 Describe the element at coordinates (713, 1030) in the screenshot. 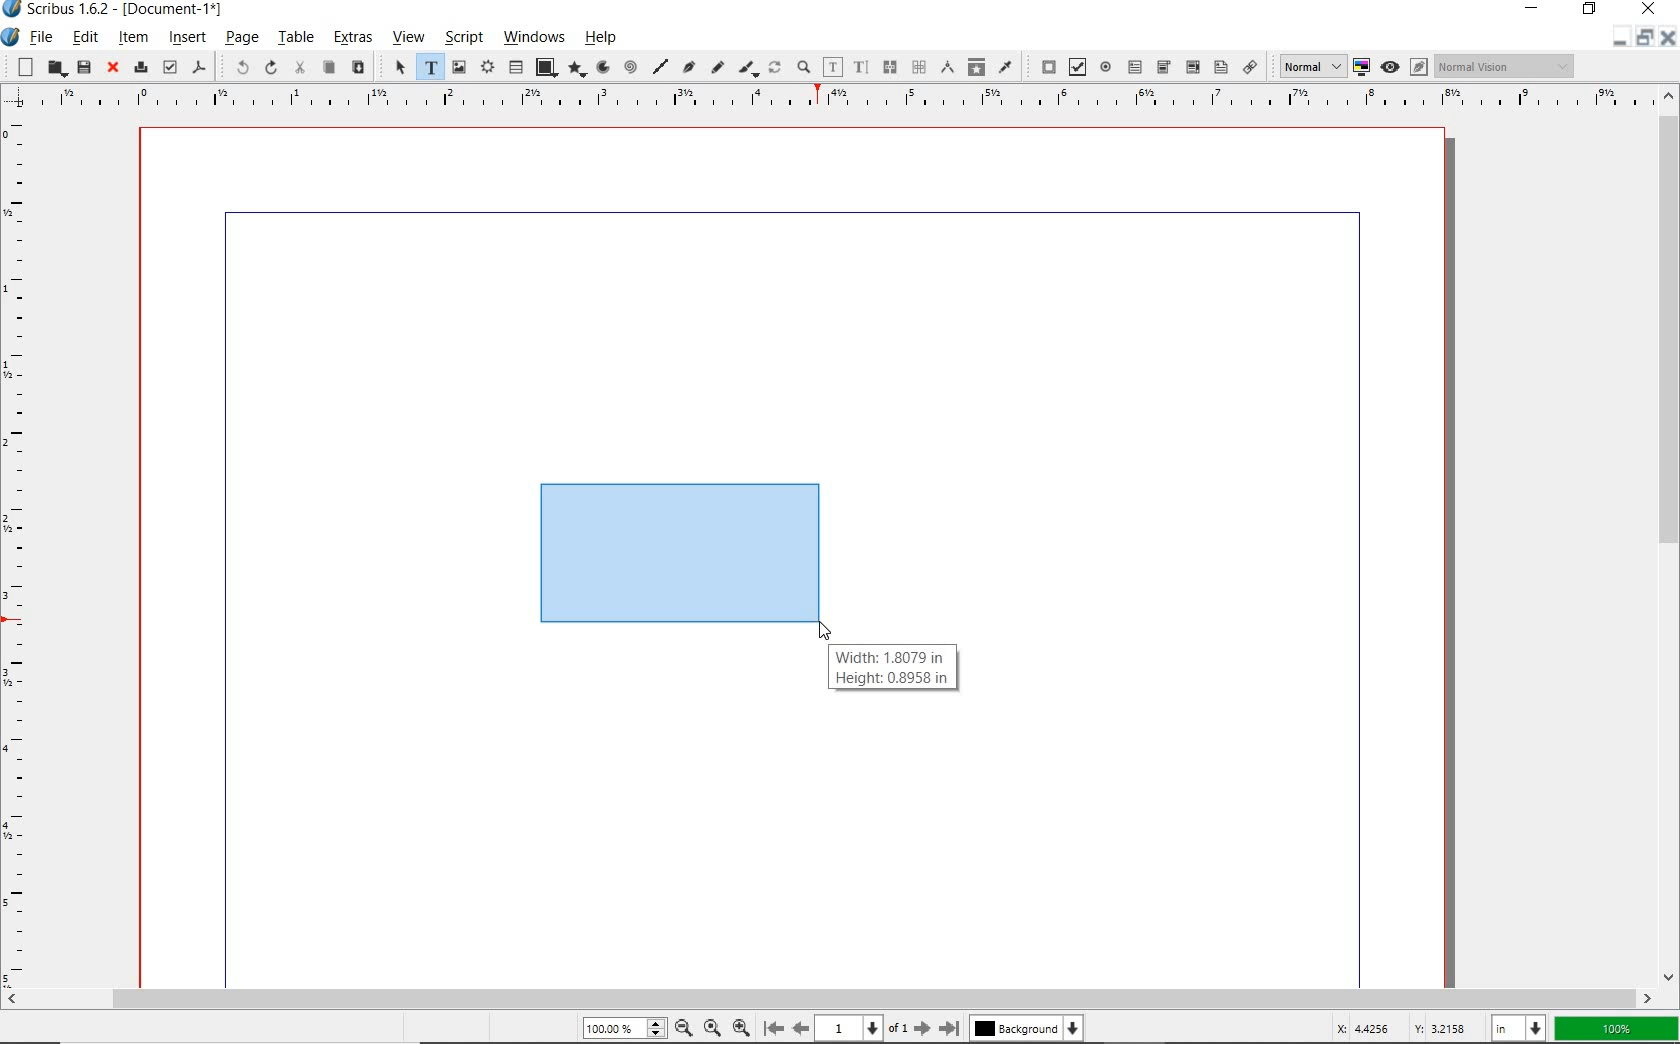

I see `Zoom to 100%` at that location.